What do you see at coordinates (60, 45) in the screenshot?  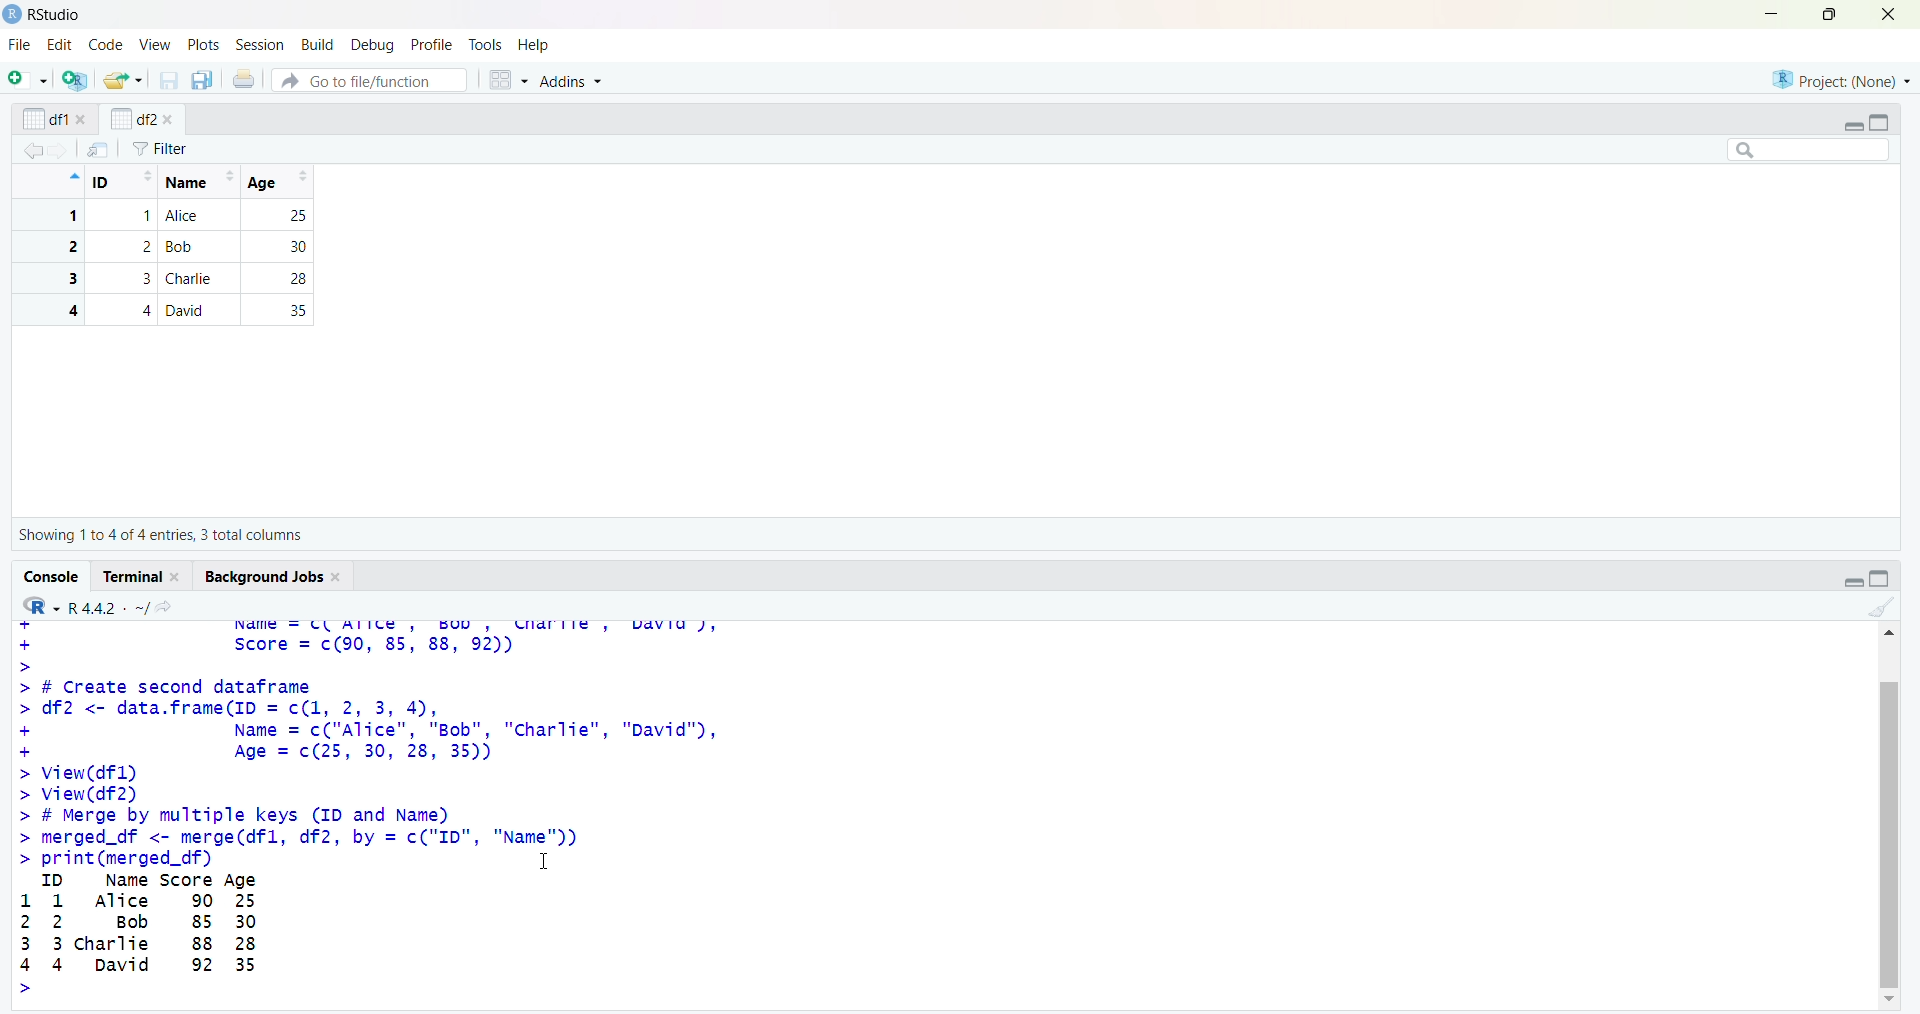 I see `edit` at bounding box center [60, 45].